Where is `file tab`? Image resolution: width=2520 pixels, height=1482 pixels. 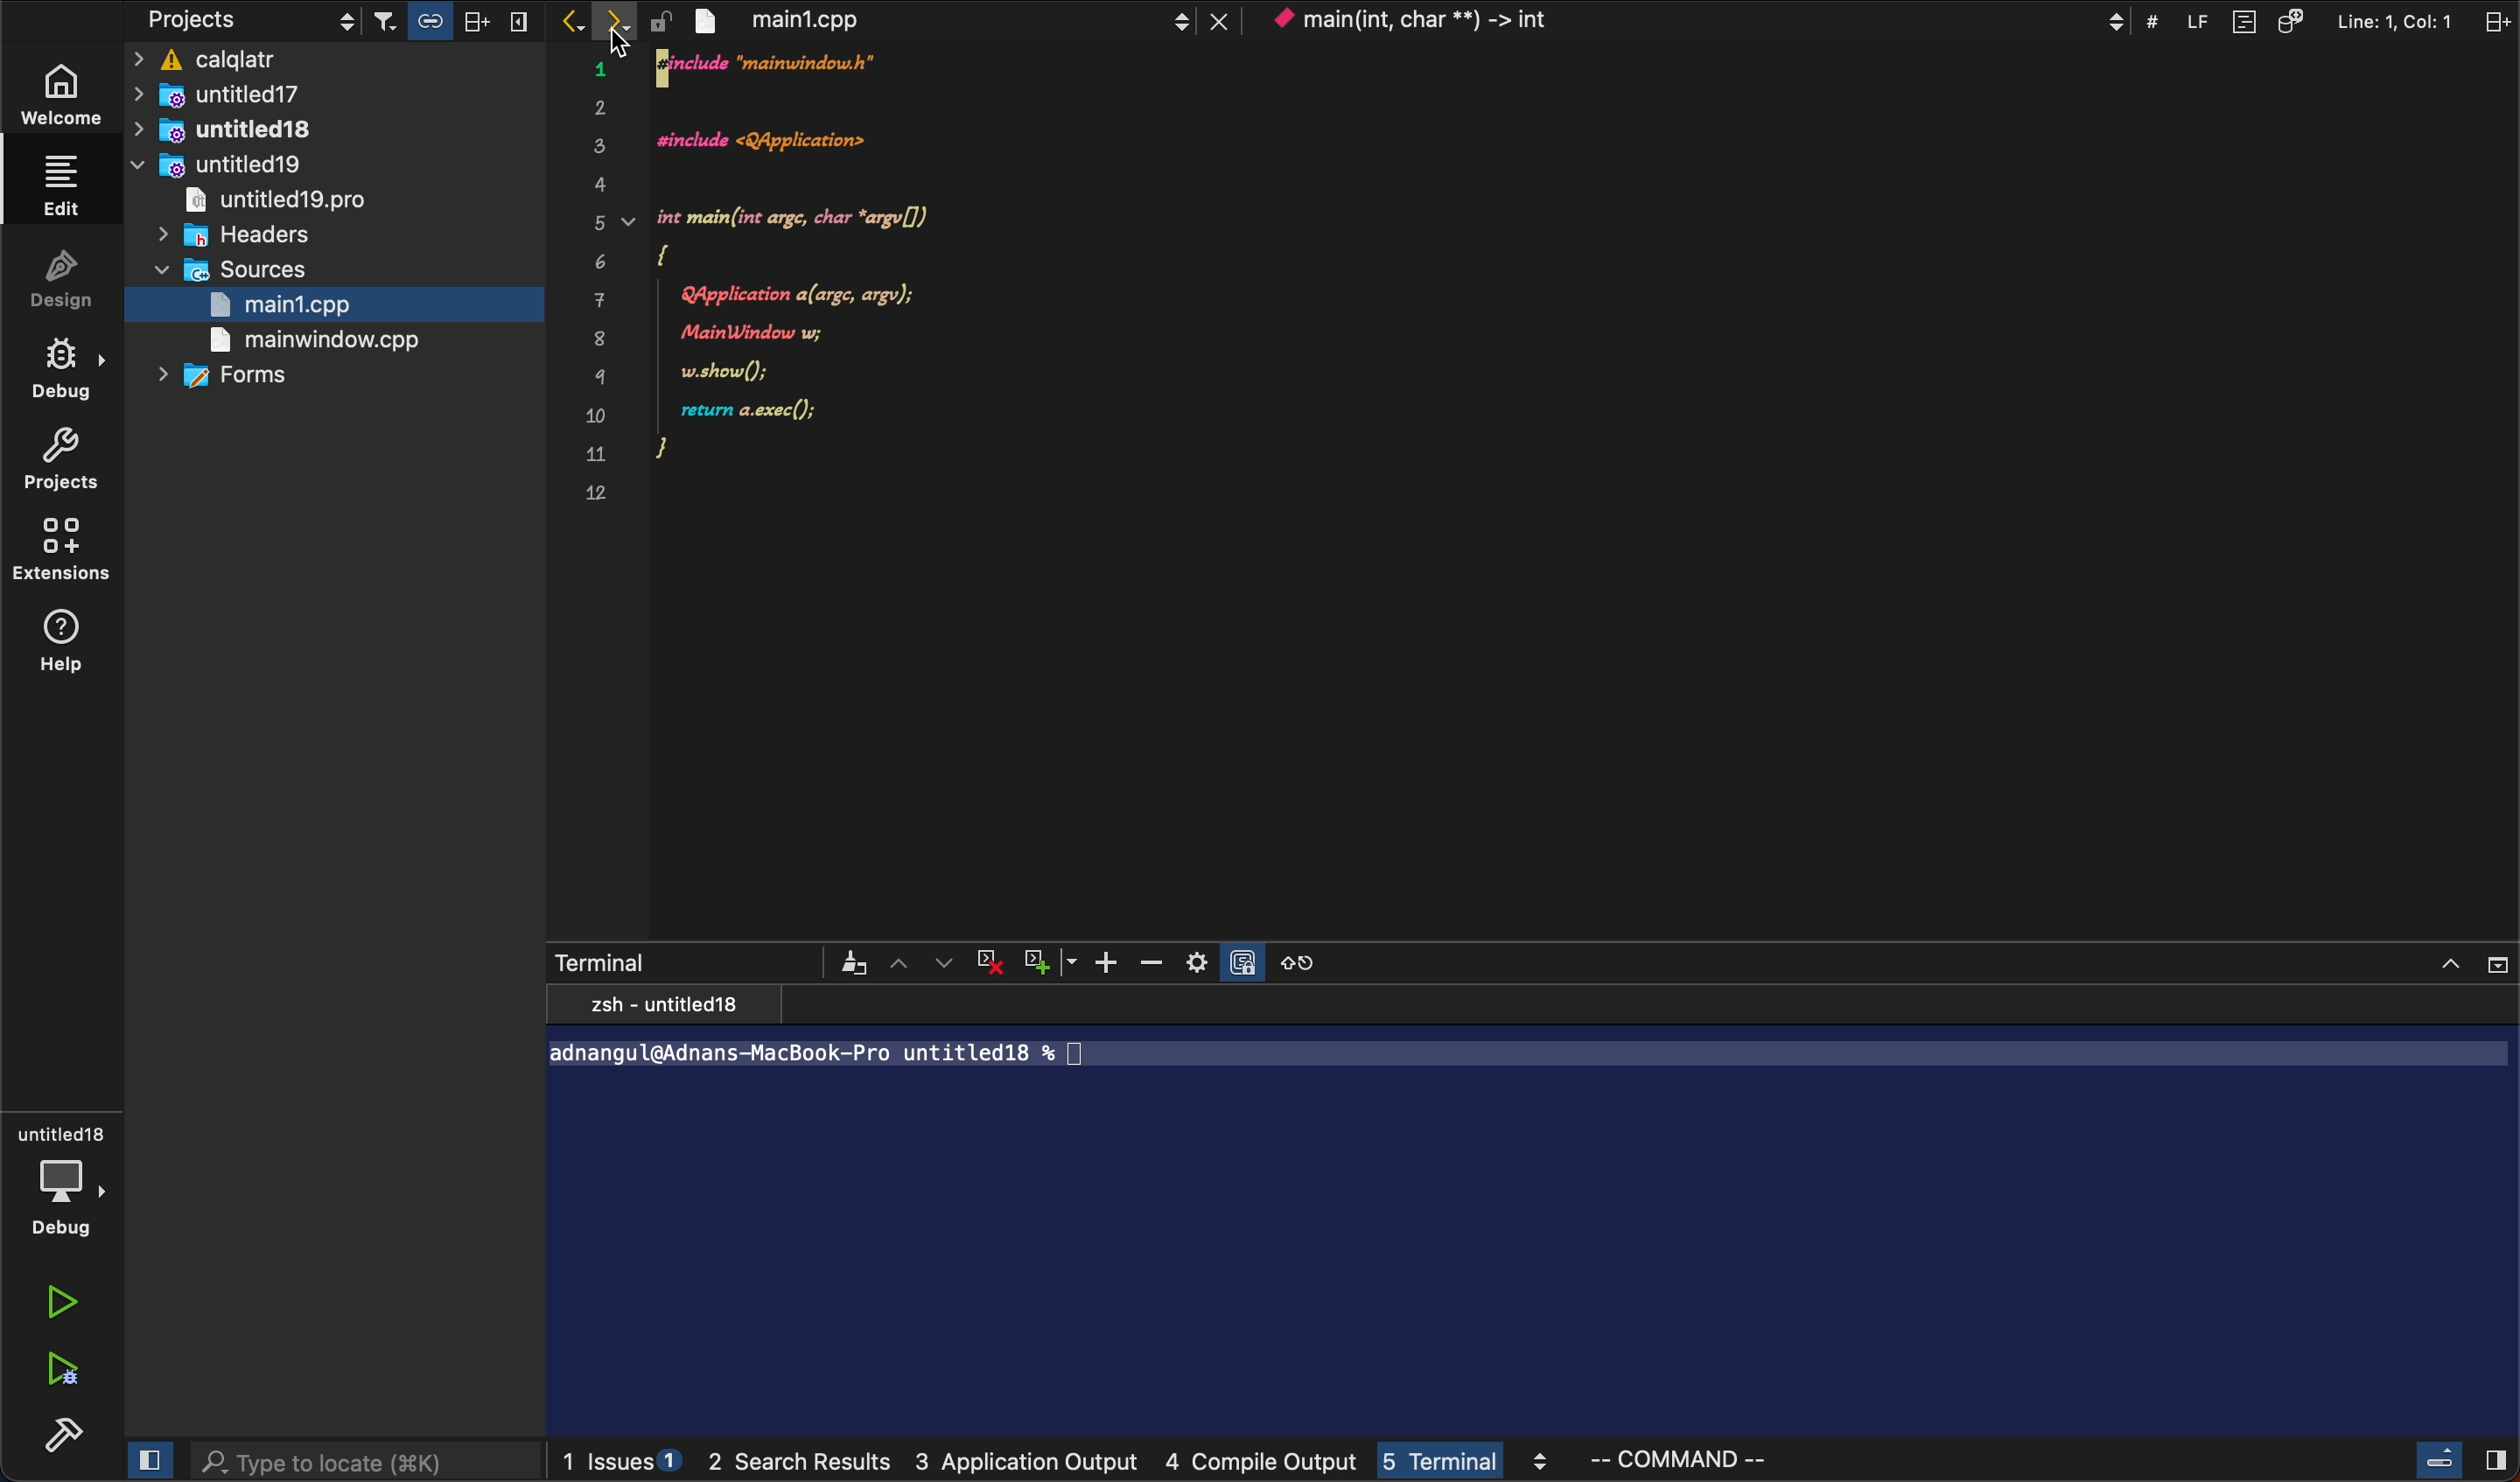 file tab is located at coordinates (958, 22).